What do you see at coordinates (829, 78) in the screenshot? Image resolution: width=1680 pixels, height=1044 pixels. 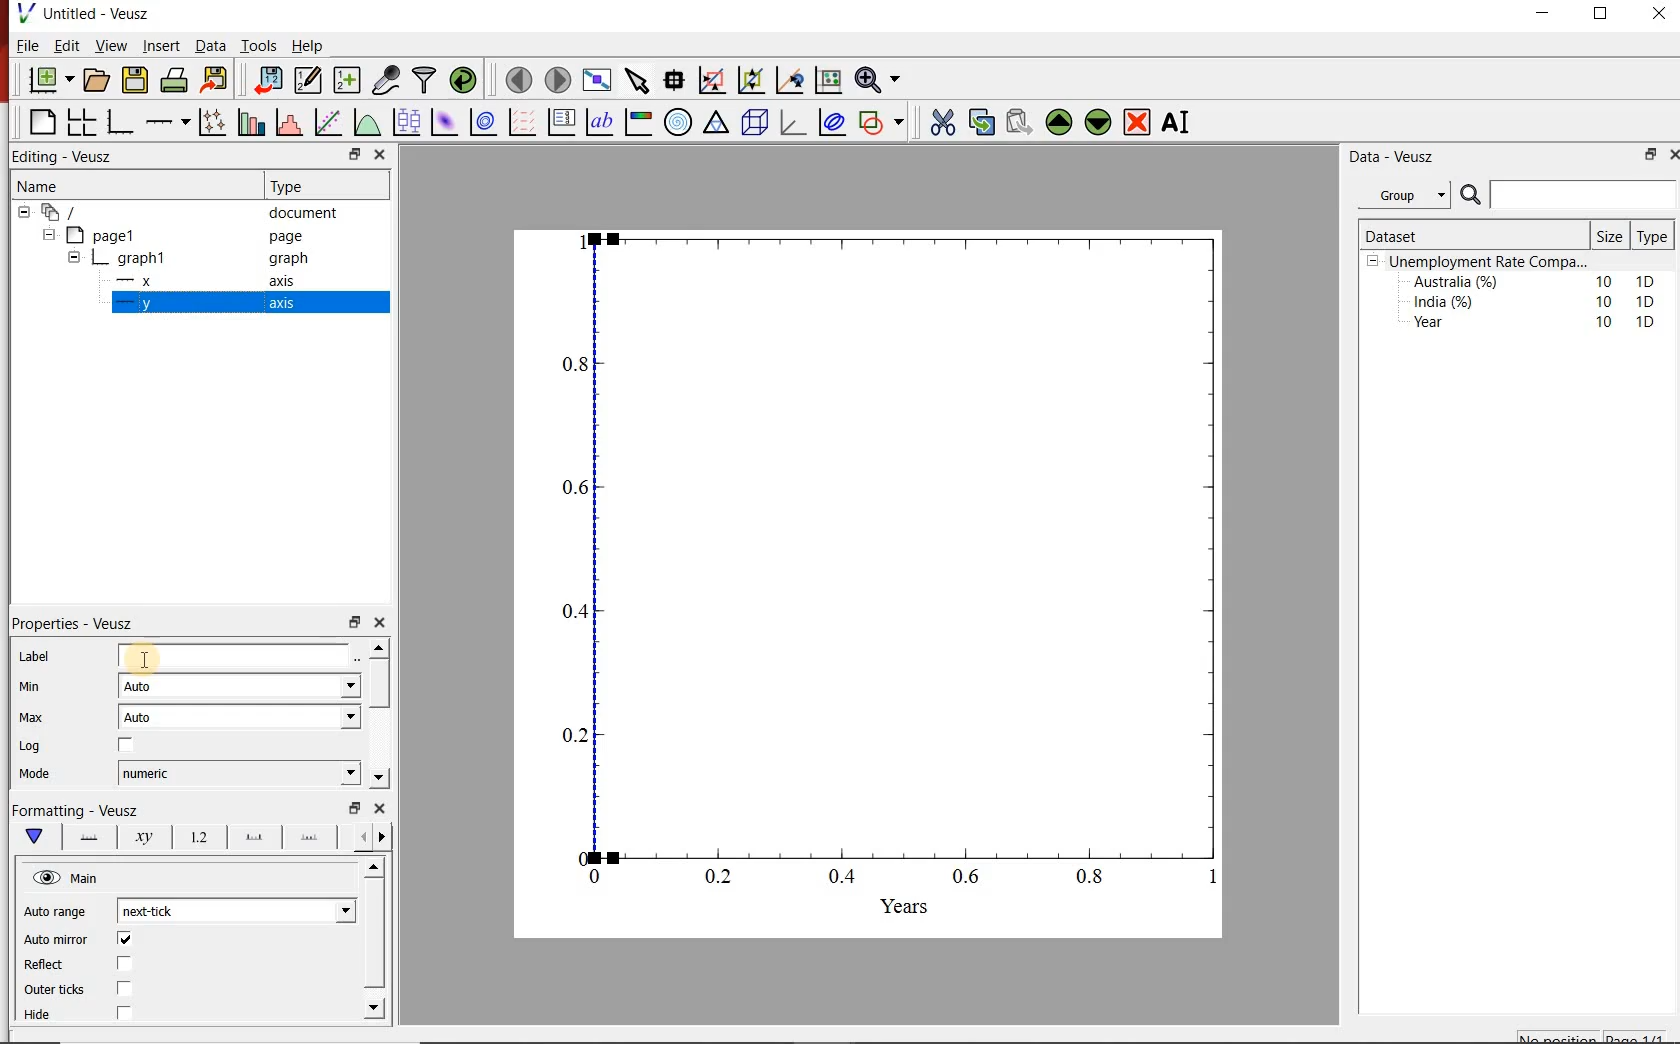 I see `click to resset graph axes` at bounding box center [829, 78].